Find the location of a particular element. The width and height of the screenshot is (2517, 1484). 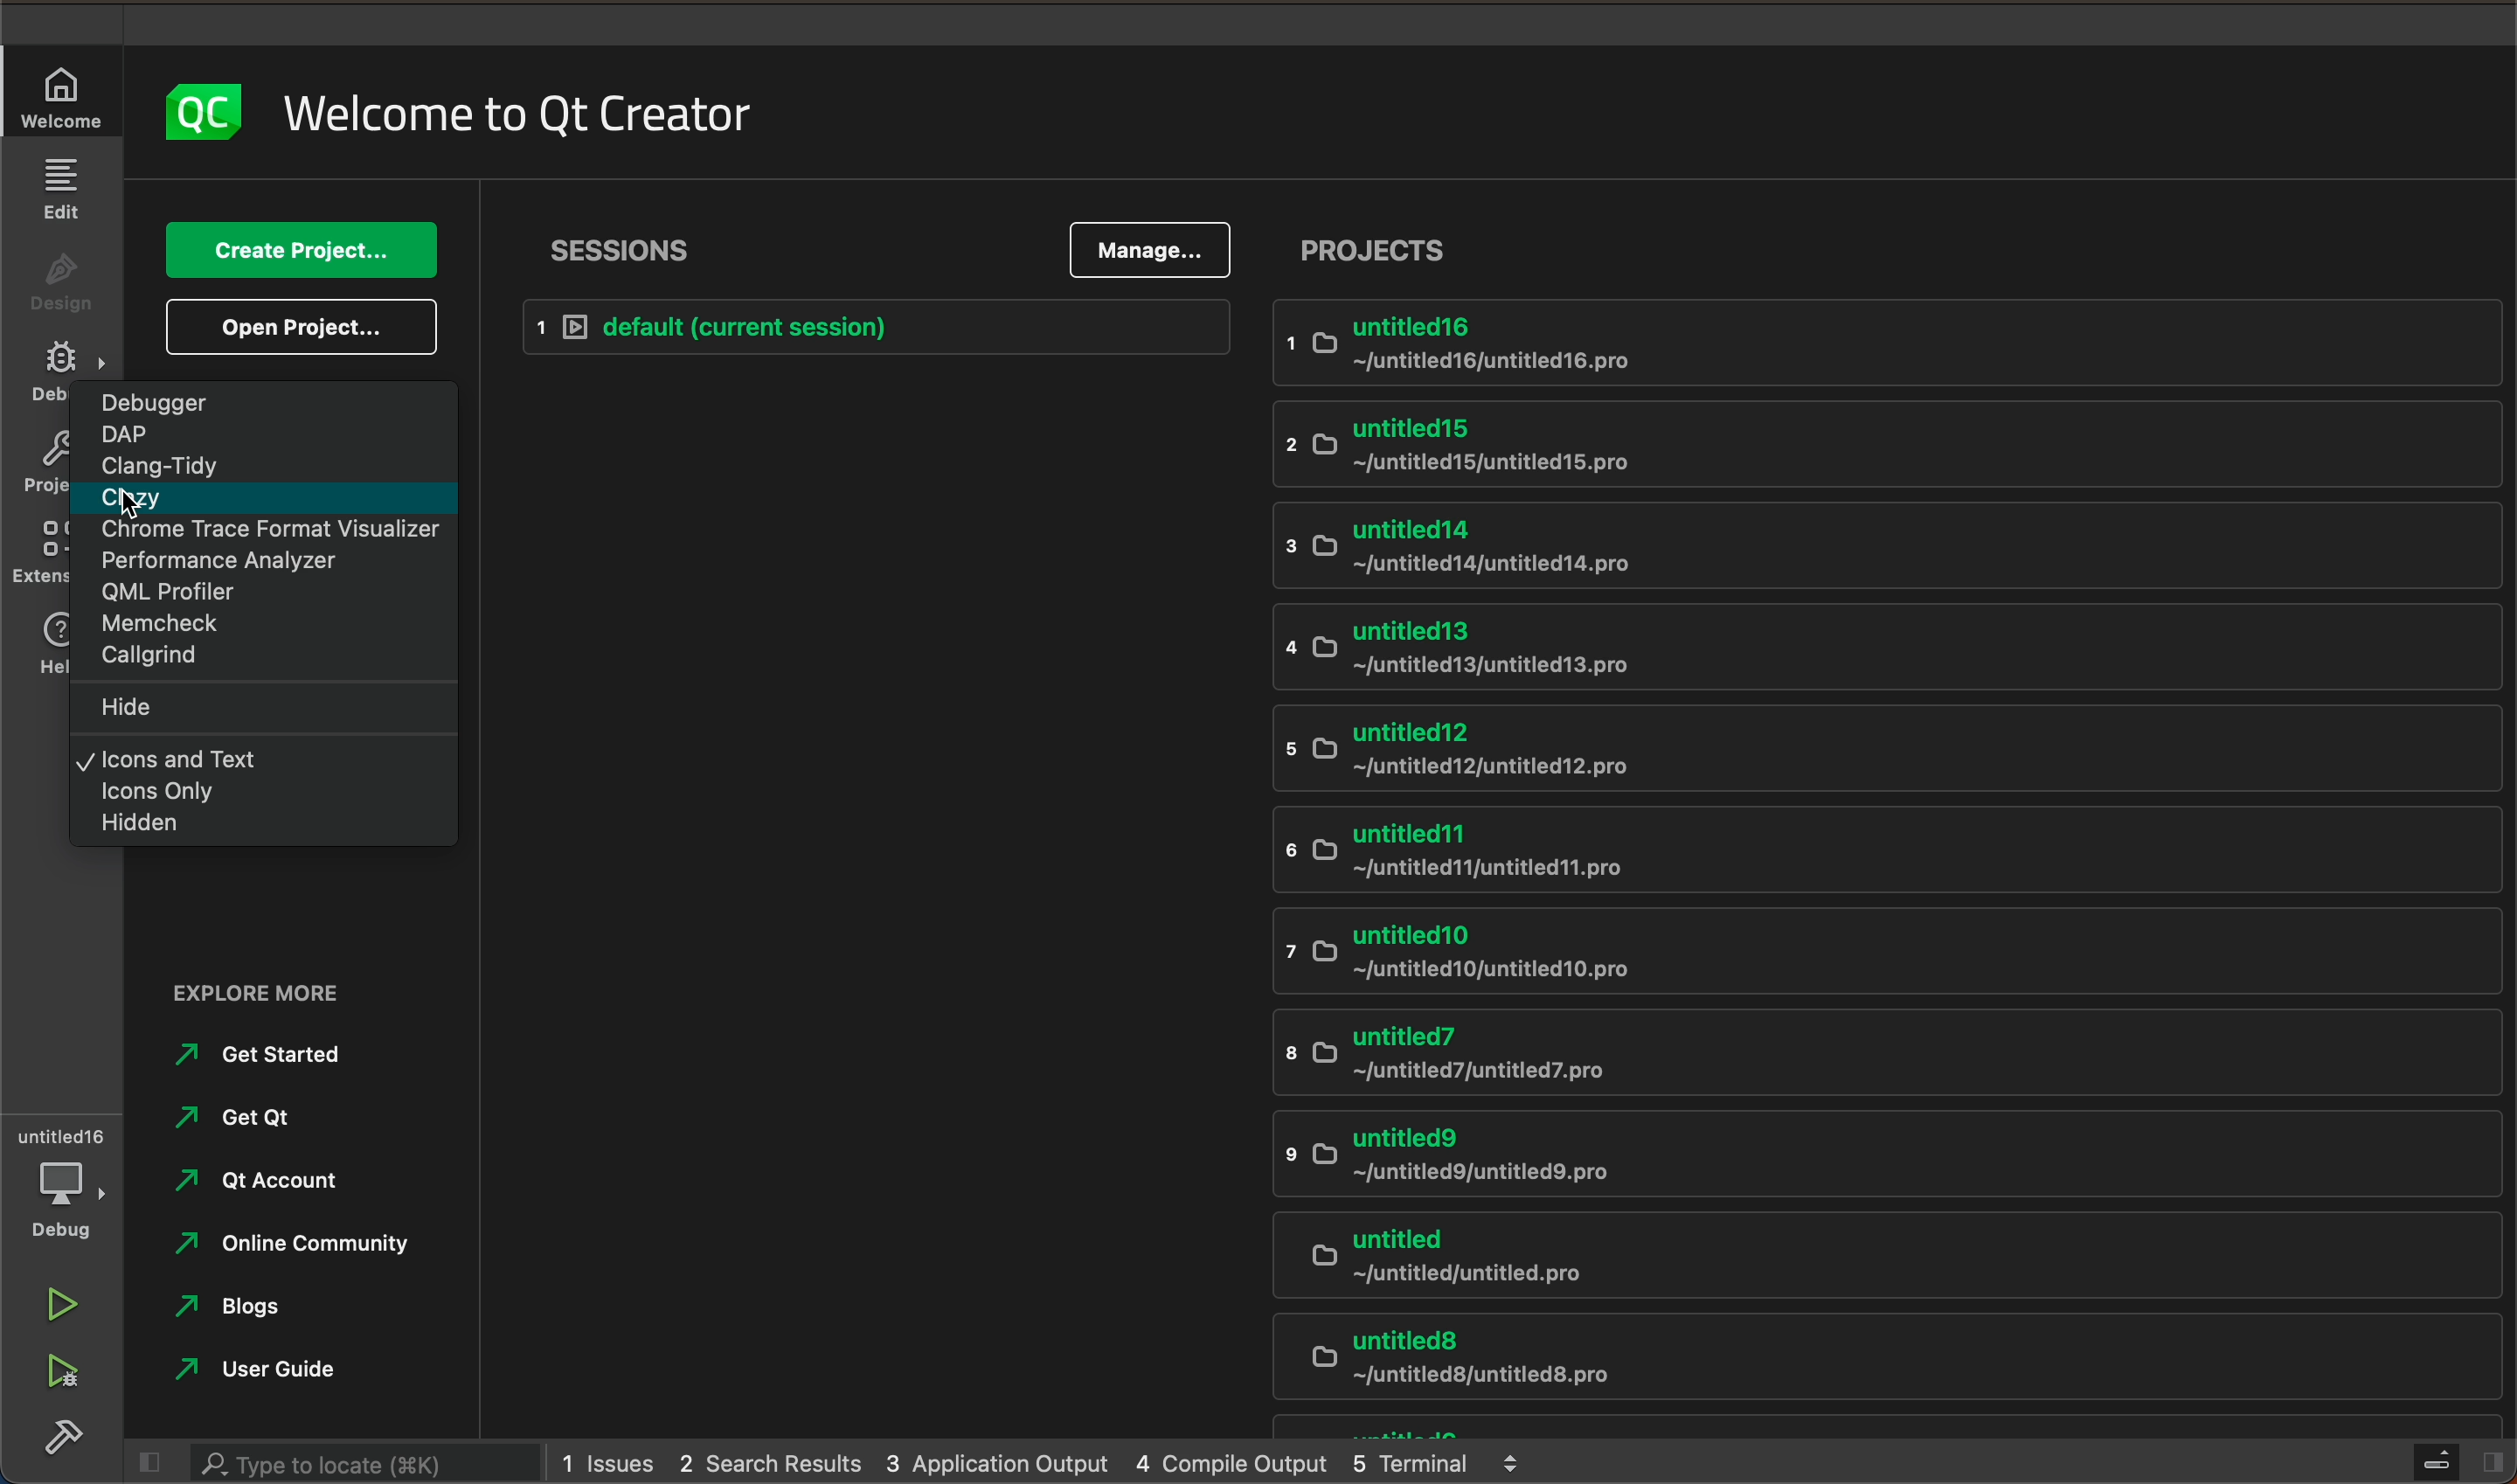

account is located at coordinates (268, 1186).